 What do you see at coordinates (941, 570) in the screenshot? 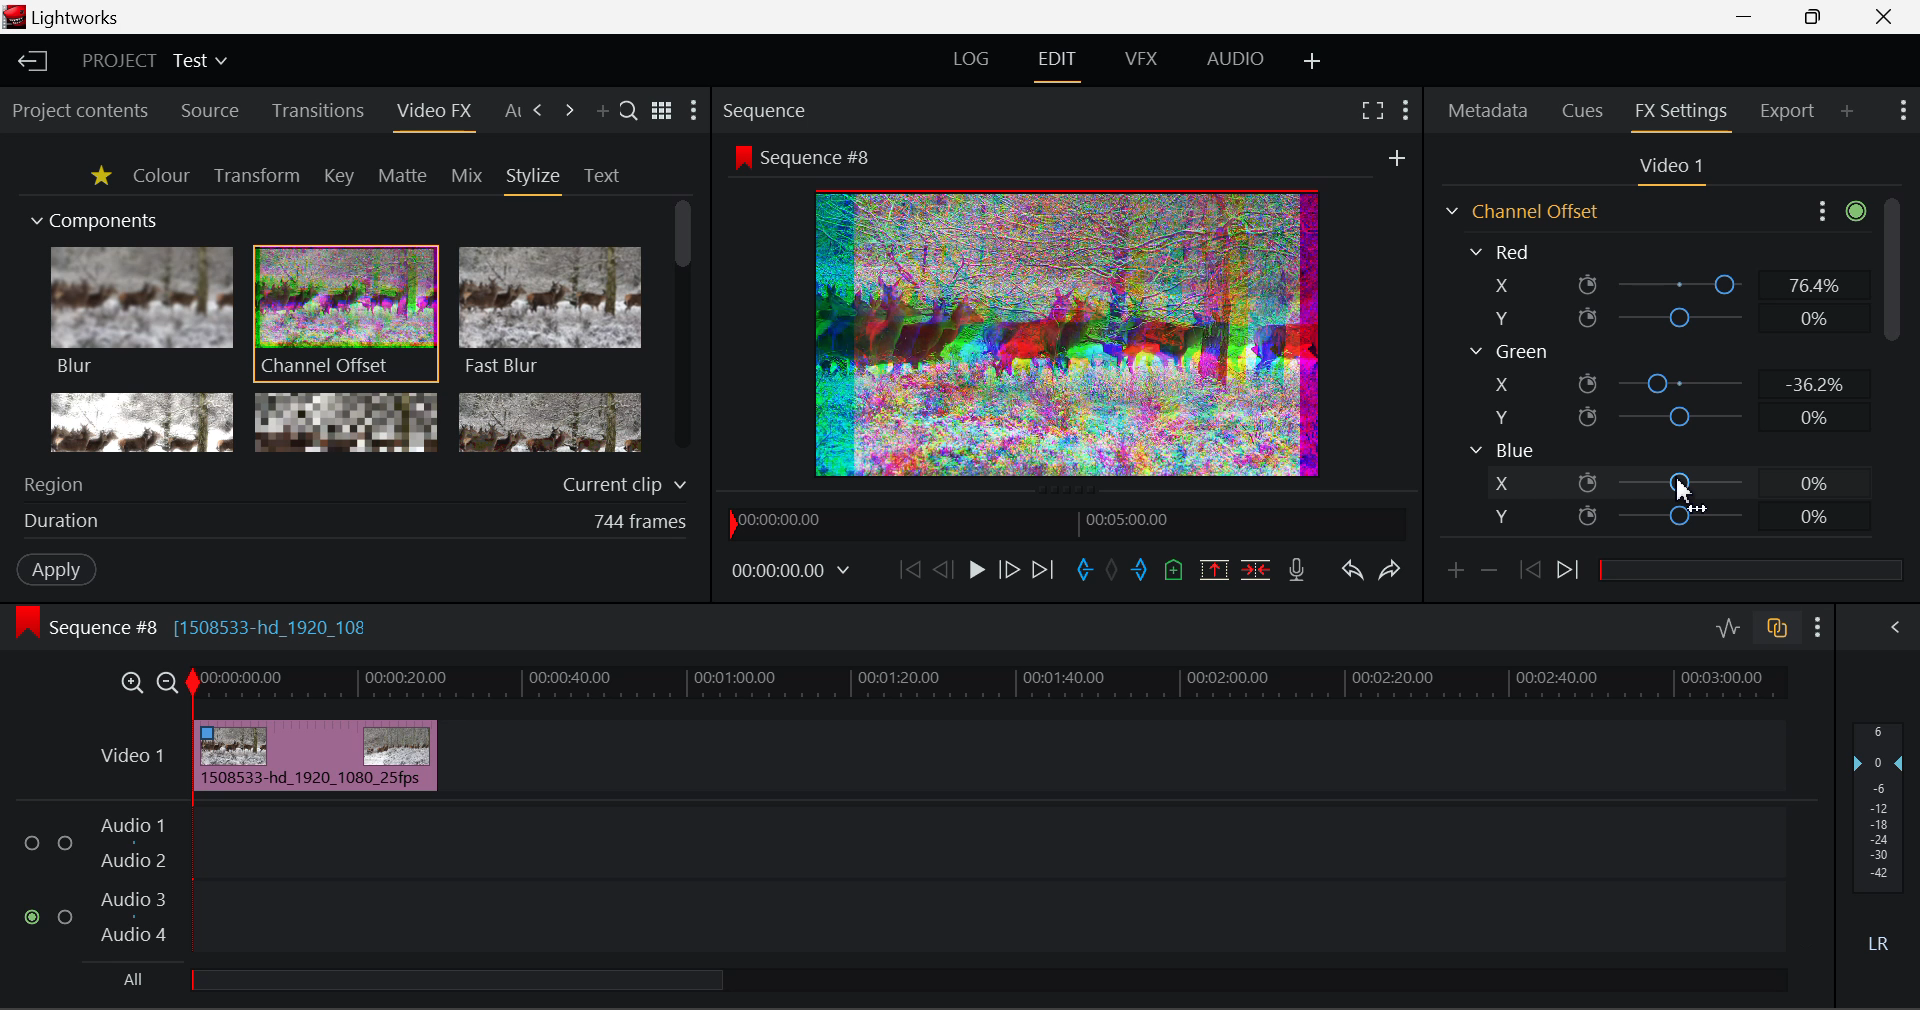
I see `Go Back` at bounding box center [941, 570].